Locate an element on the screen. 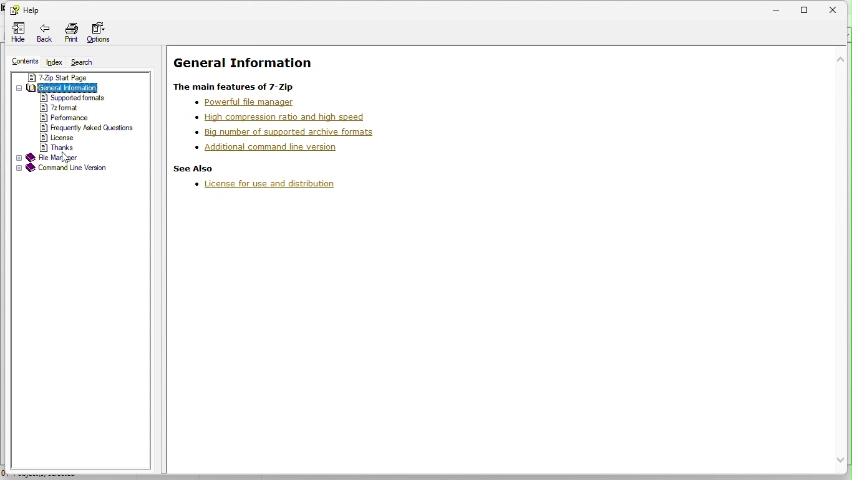  close is located at coordinates (838, 7).